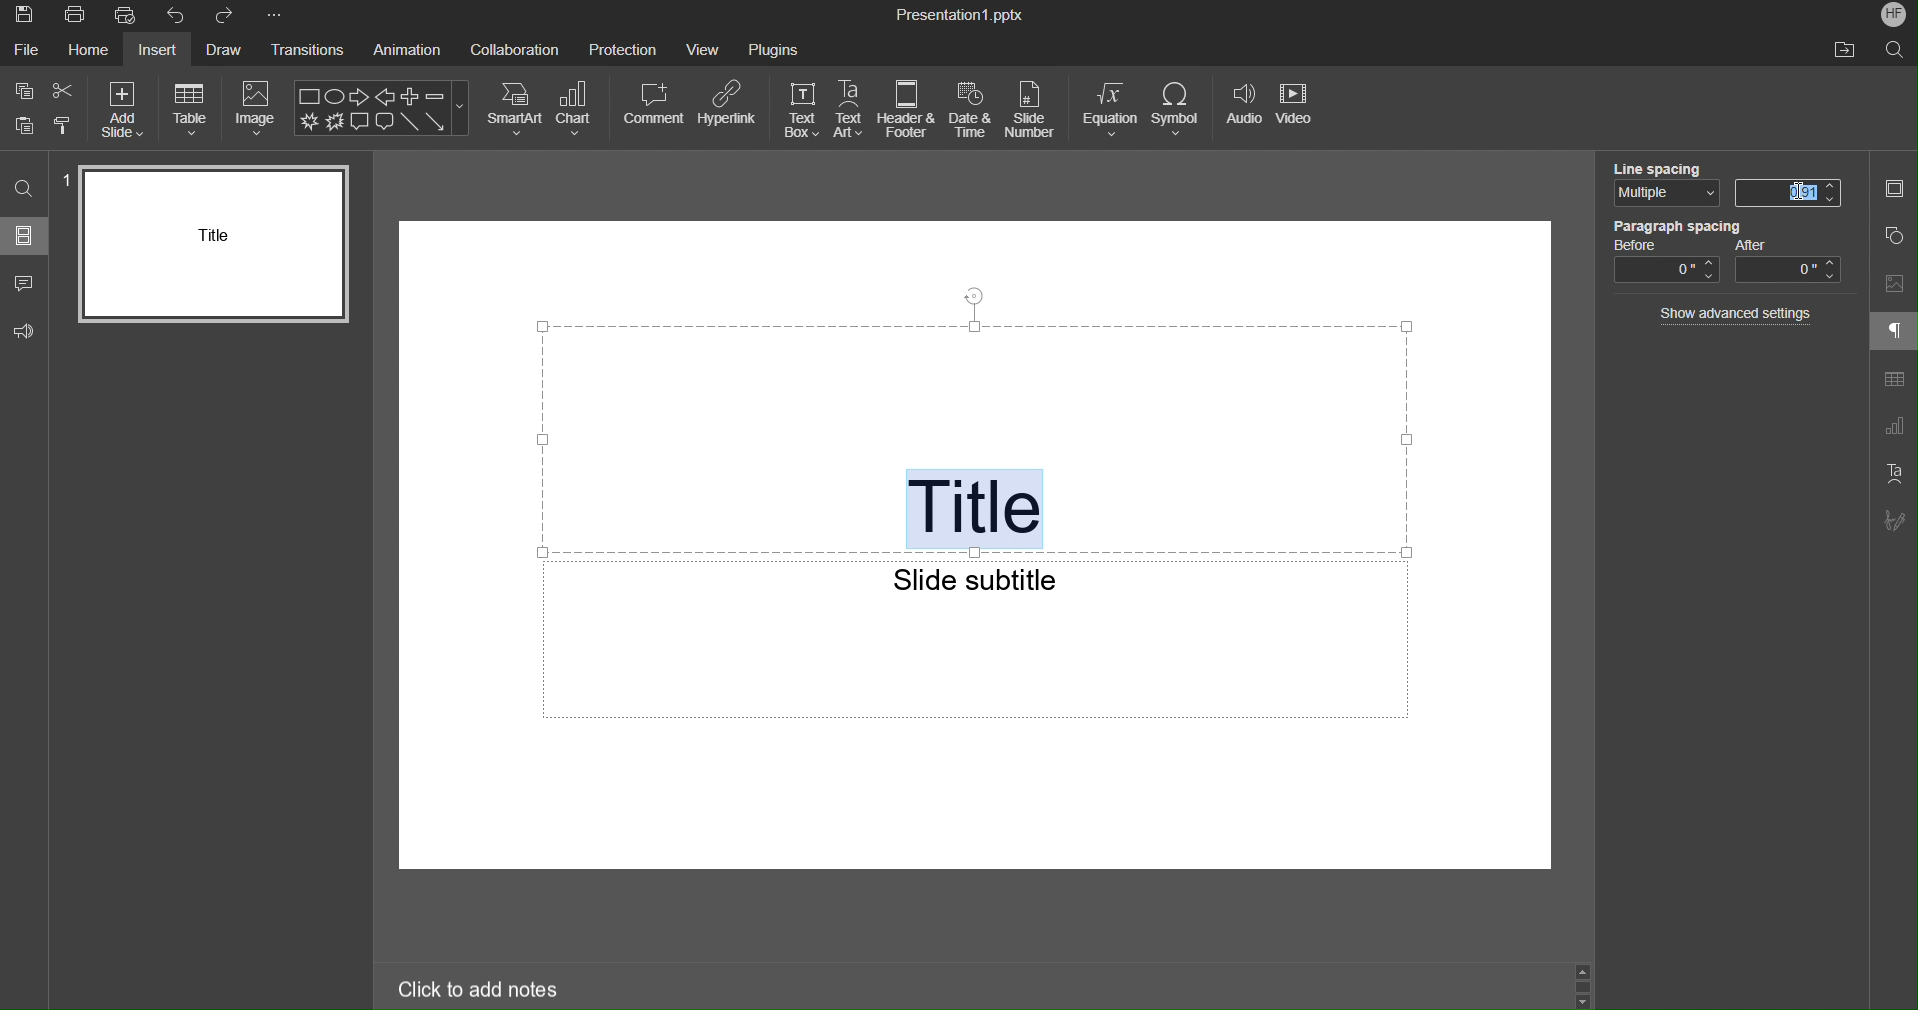 This screenshot has width=1918, height=1010. What do you see at coordinates (960, 16) in the screenshot?
I see `Pesentation1.pptx` at bounding box center [960, 16].